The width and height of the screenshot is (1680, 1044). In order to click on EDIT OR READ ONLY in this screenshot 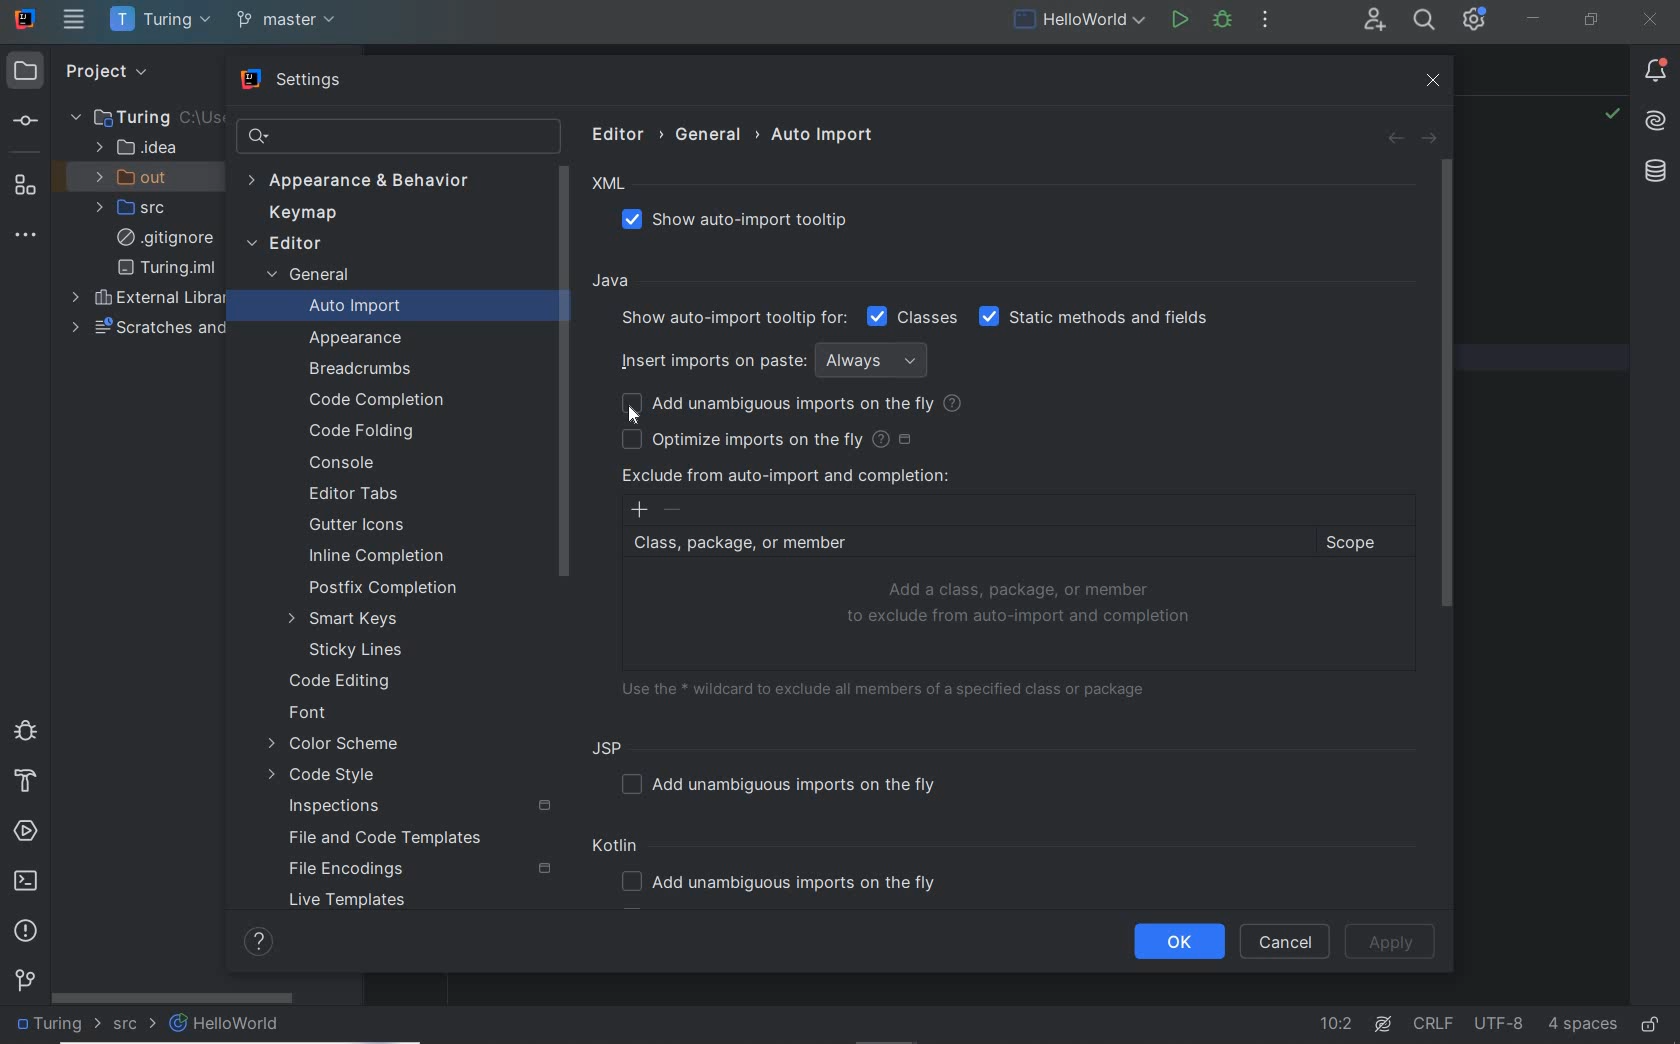, I will do `click(1652, 1015)`.